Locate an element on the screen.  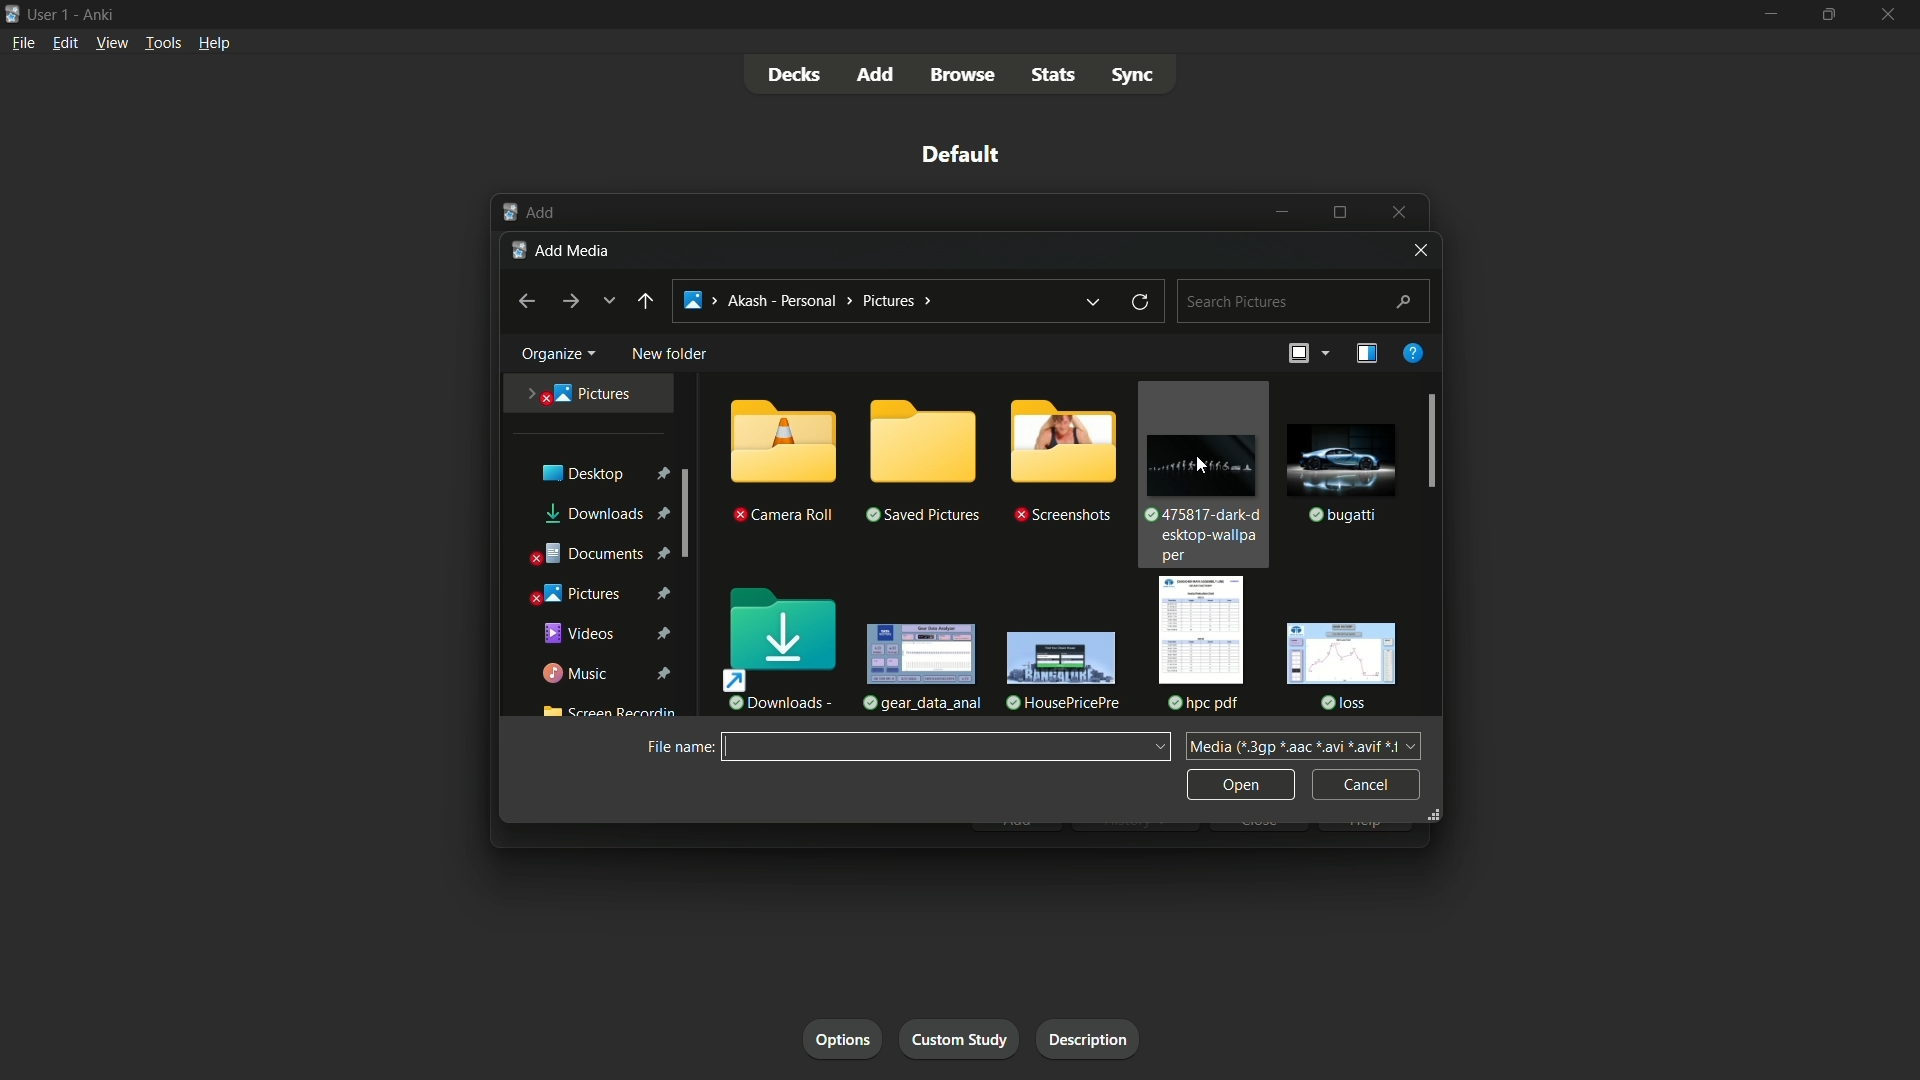
Minimize is located at coordinates (1282, 212).